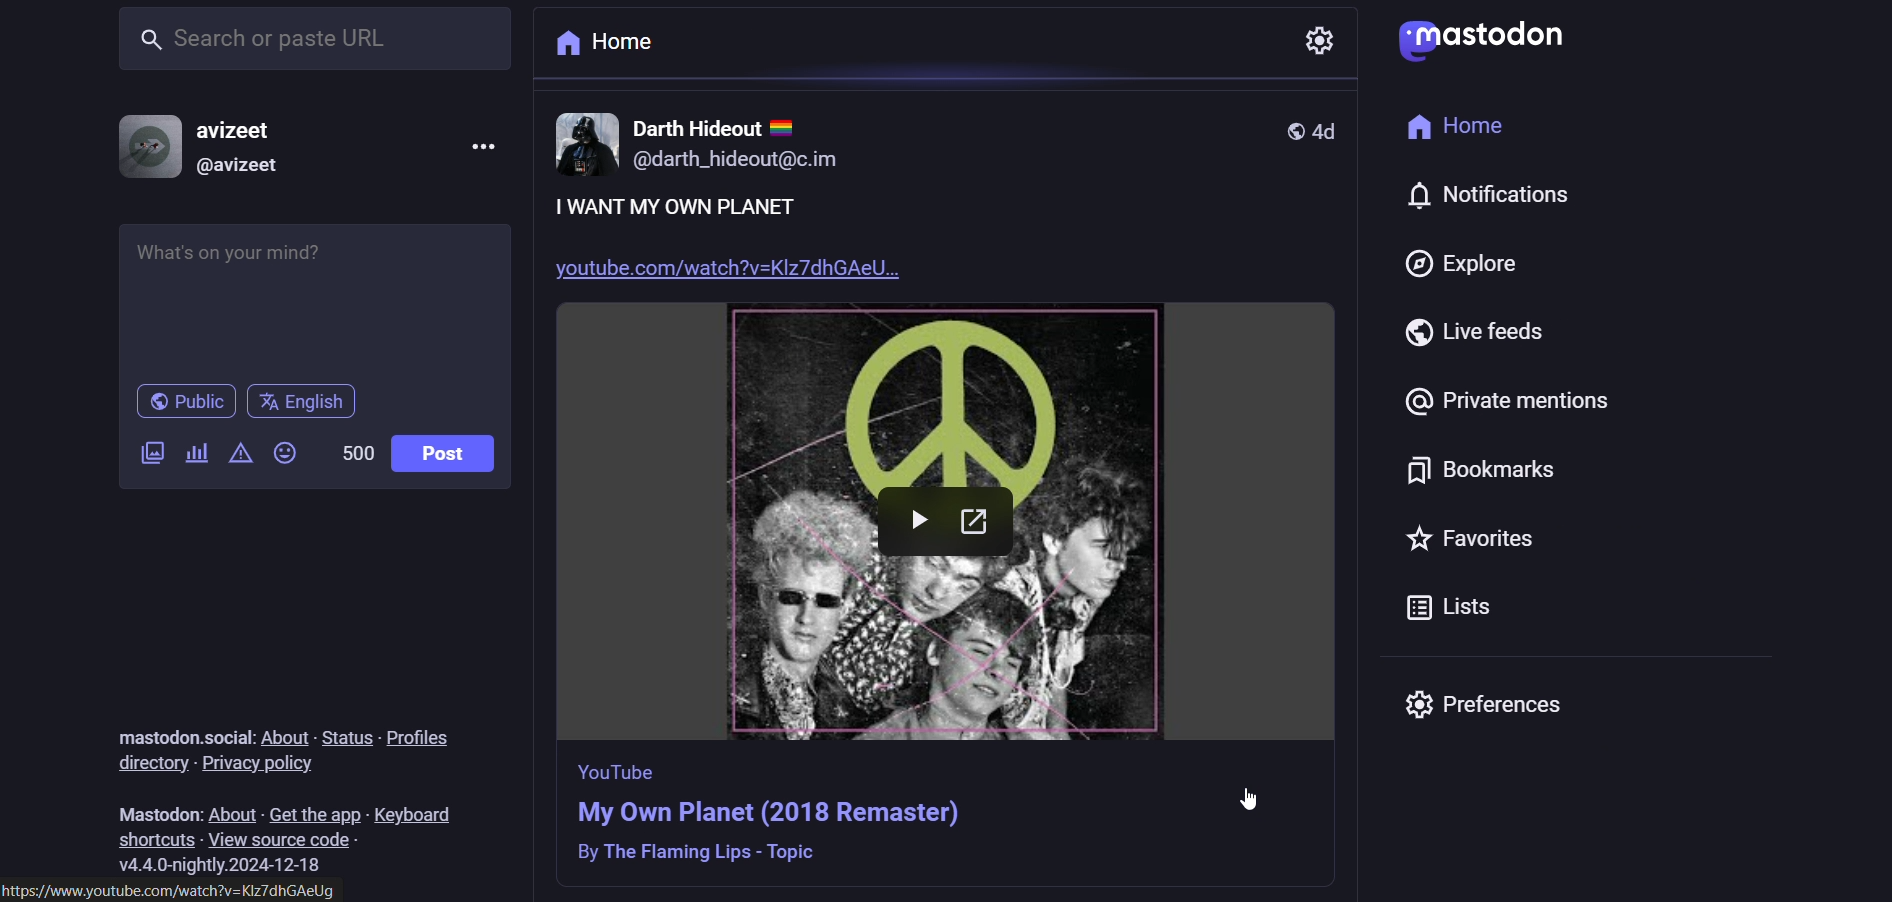 The height and width of the screenshot is (902, 1892). Describe the element at coordinates (1469, 267) in the screenshot. I see `explore` at that location.